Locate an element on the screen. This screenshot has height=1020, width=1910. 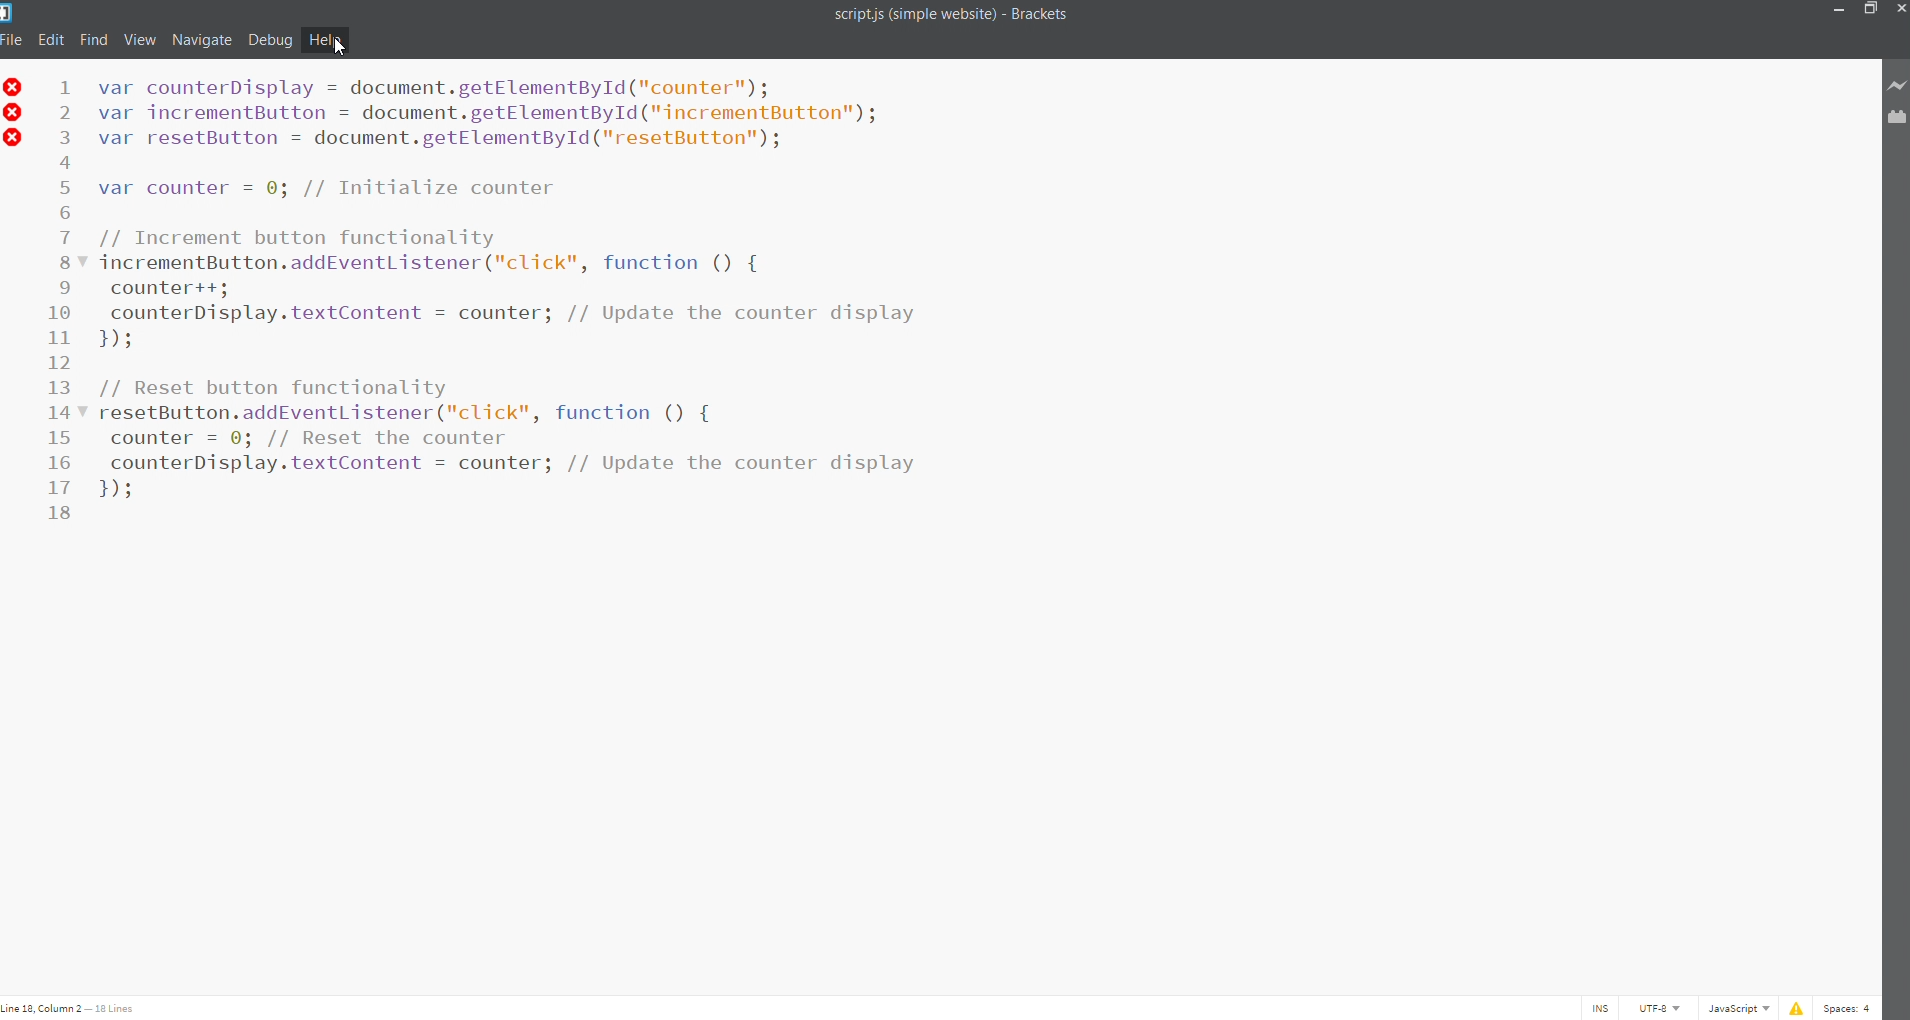
find is located at coordinates (96, 38).